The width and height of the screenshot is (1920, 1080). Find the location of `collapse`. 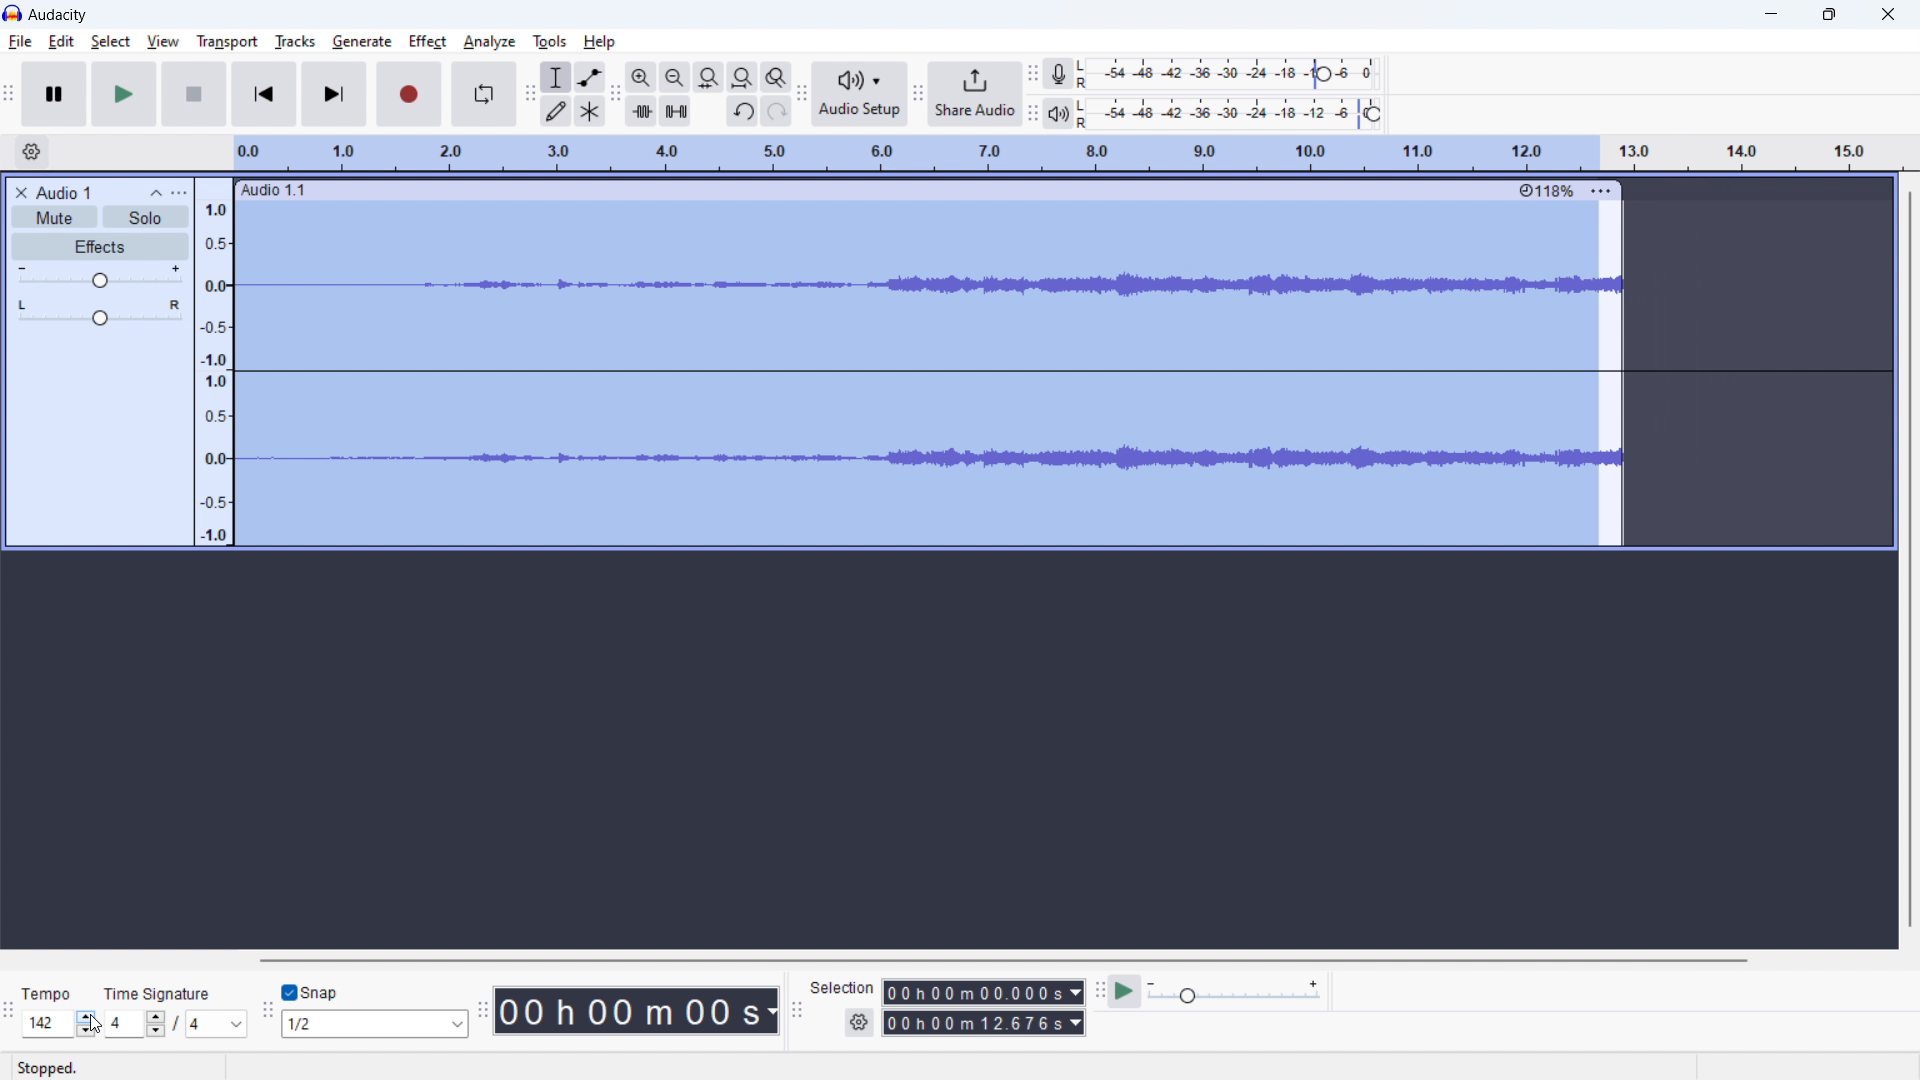

collapse is located at coordinates (156, 191).